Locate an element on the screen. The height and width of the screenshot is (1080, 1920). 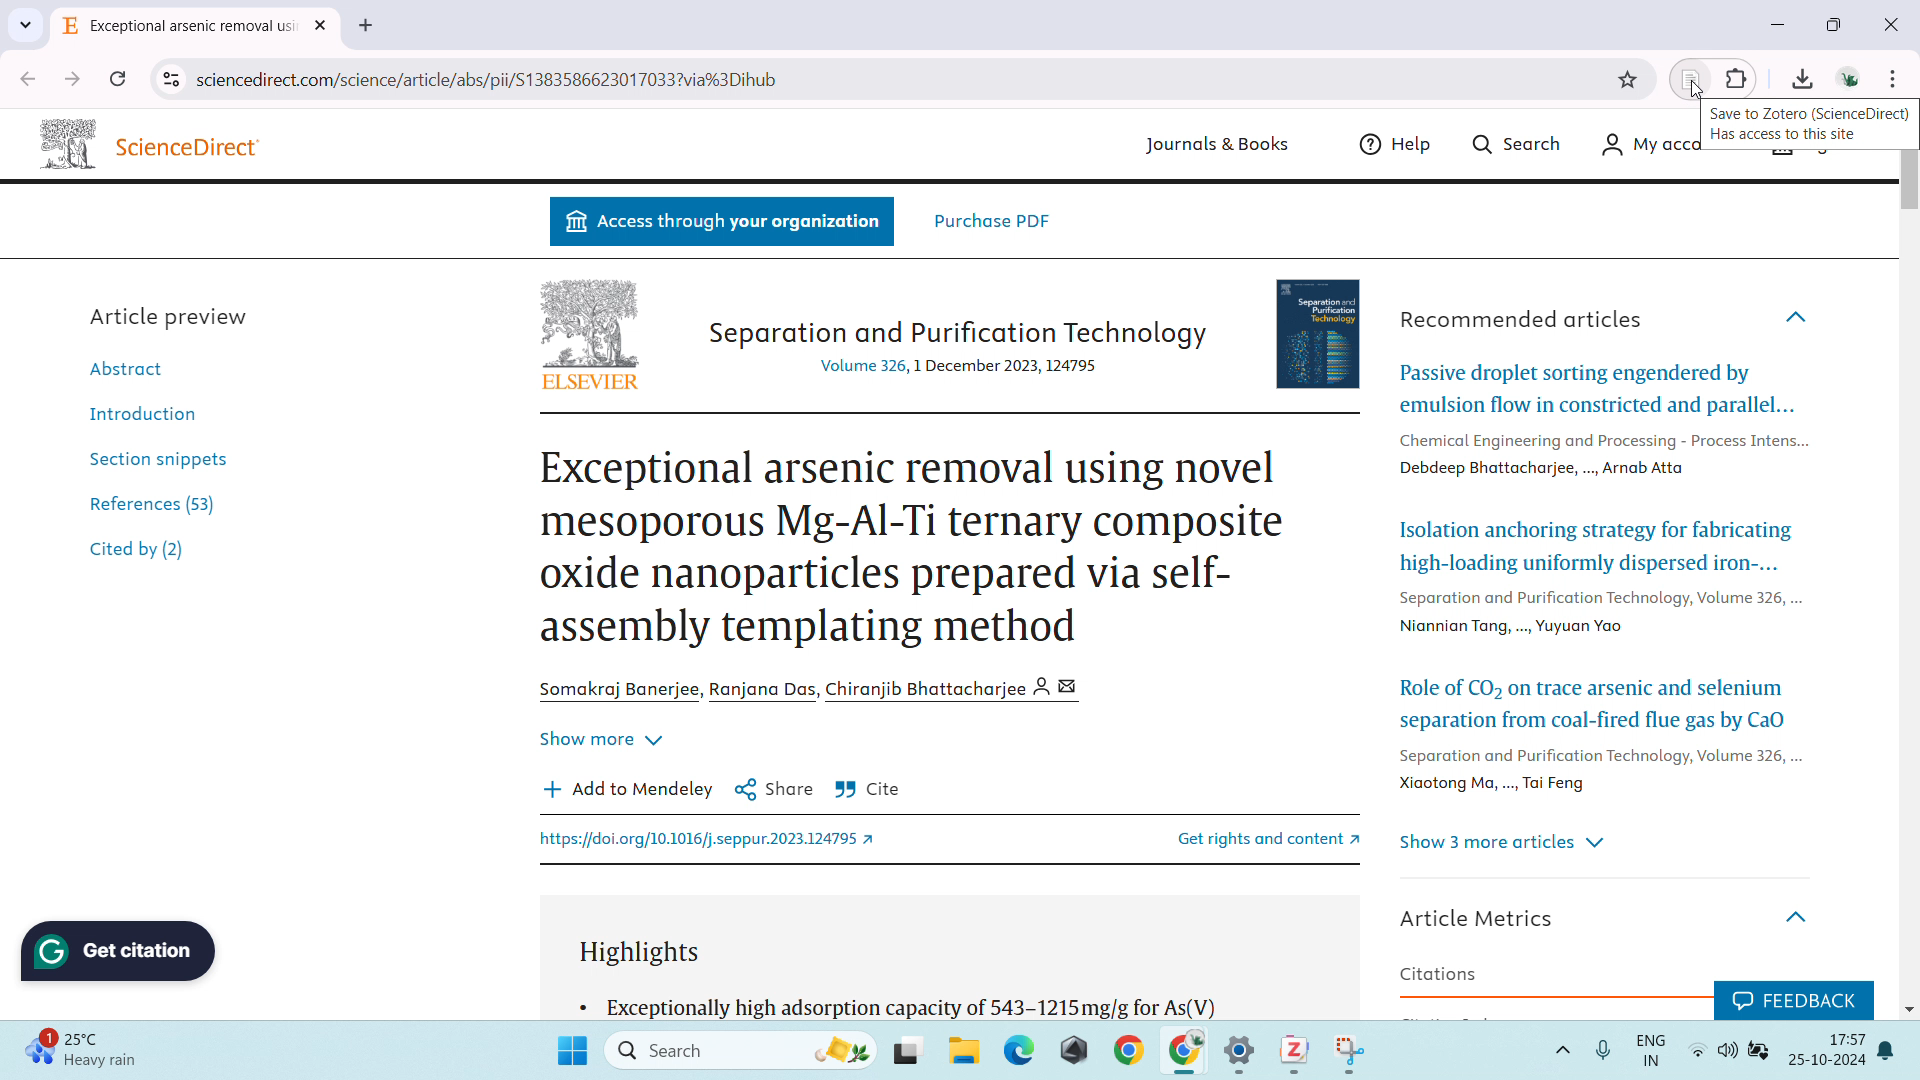
Show 3 more articles  is located at coordinates (1505, 843).